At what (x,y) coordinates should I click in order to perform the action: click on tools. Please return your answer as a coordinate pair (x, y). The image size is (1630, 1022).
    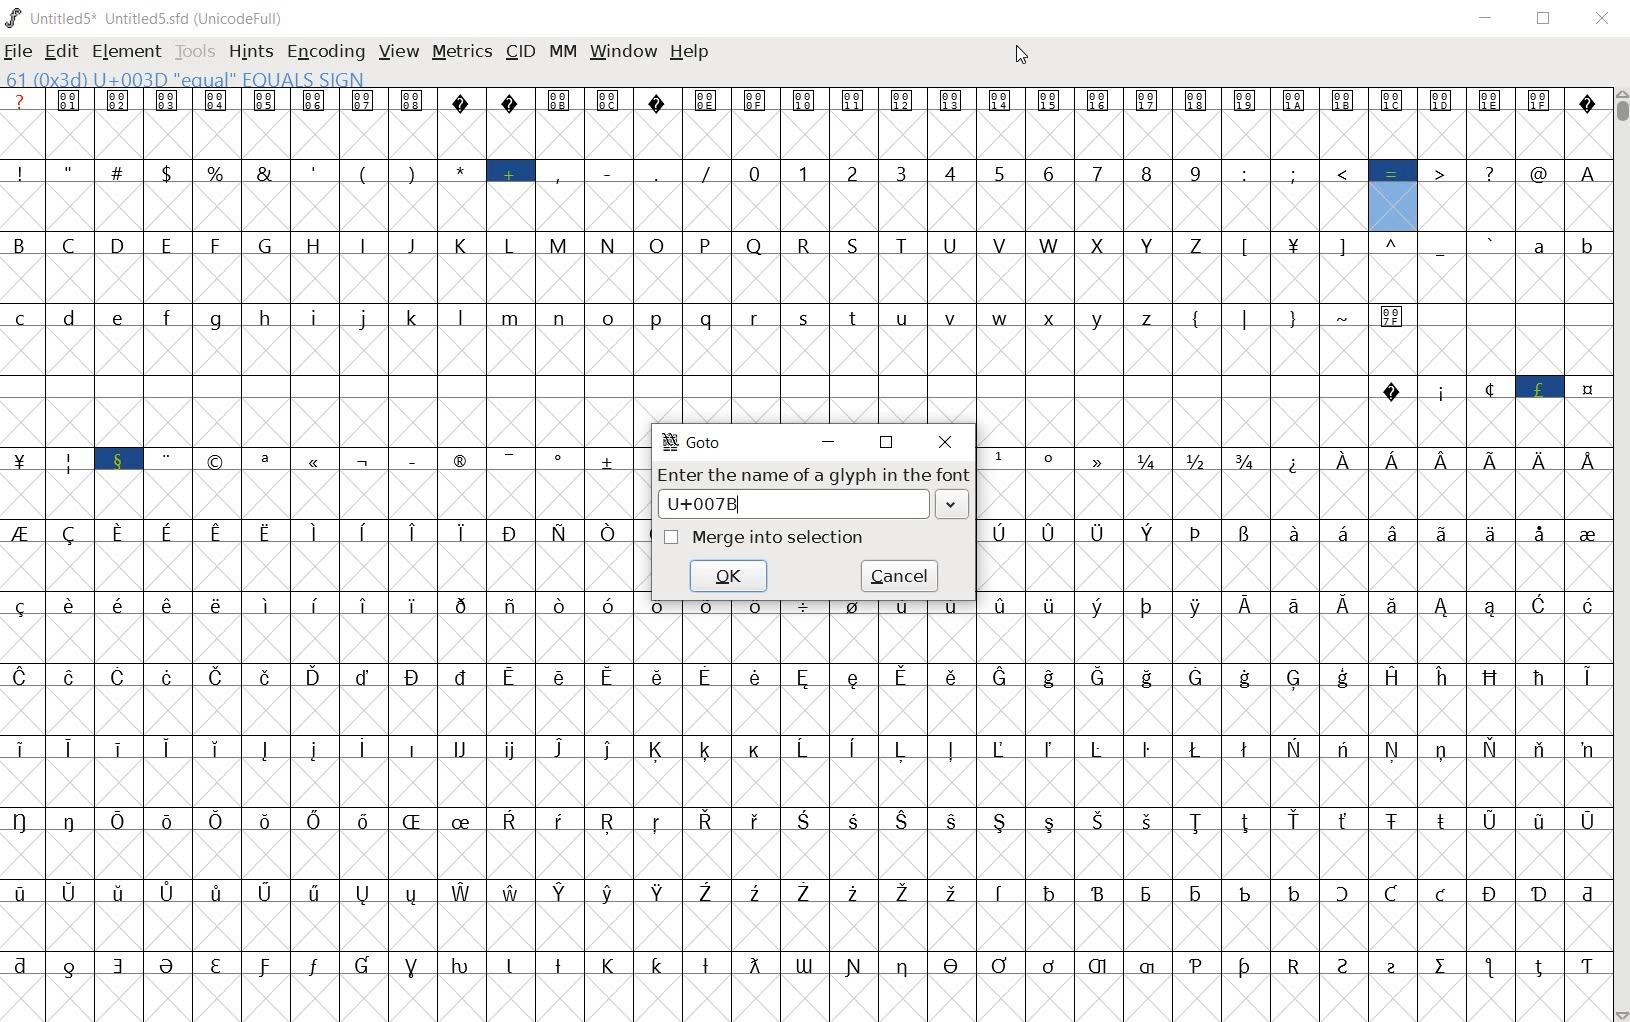
    Looking at the image, I should click on (195, 53).